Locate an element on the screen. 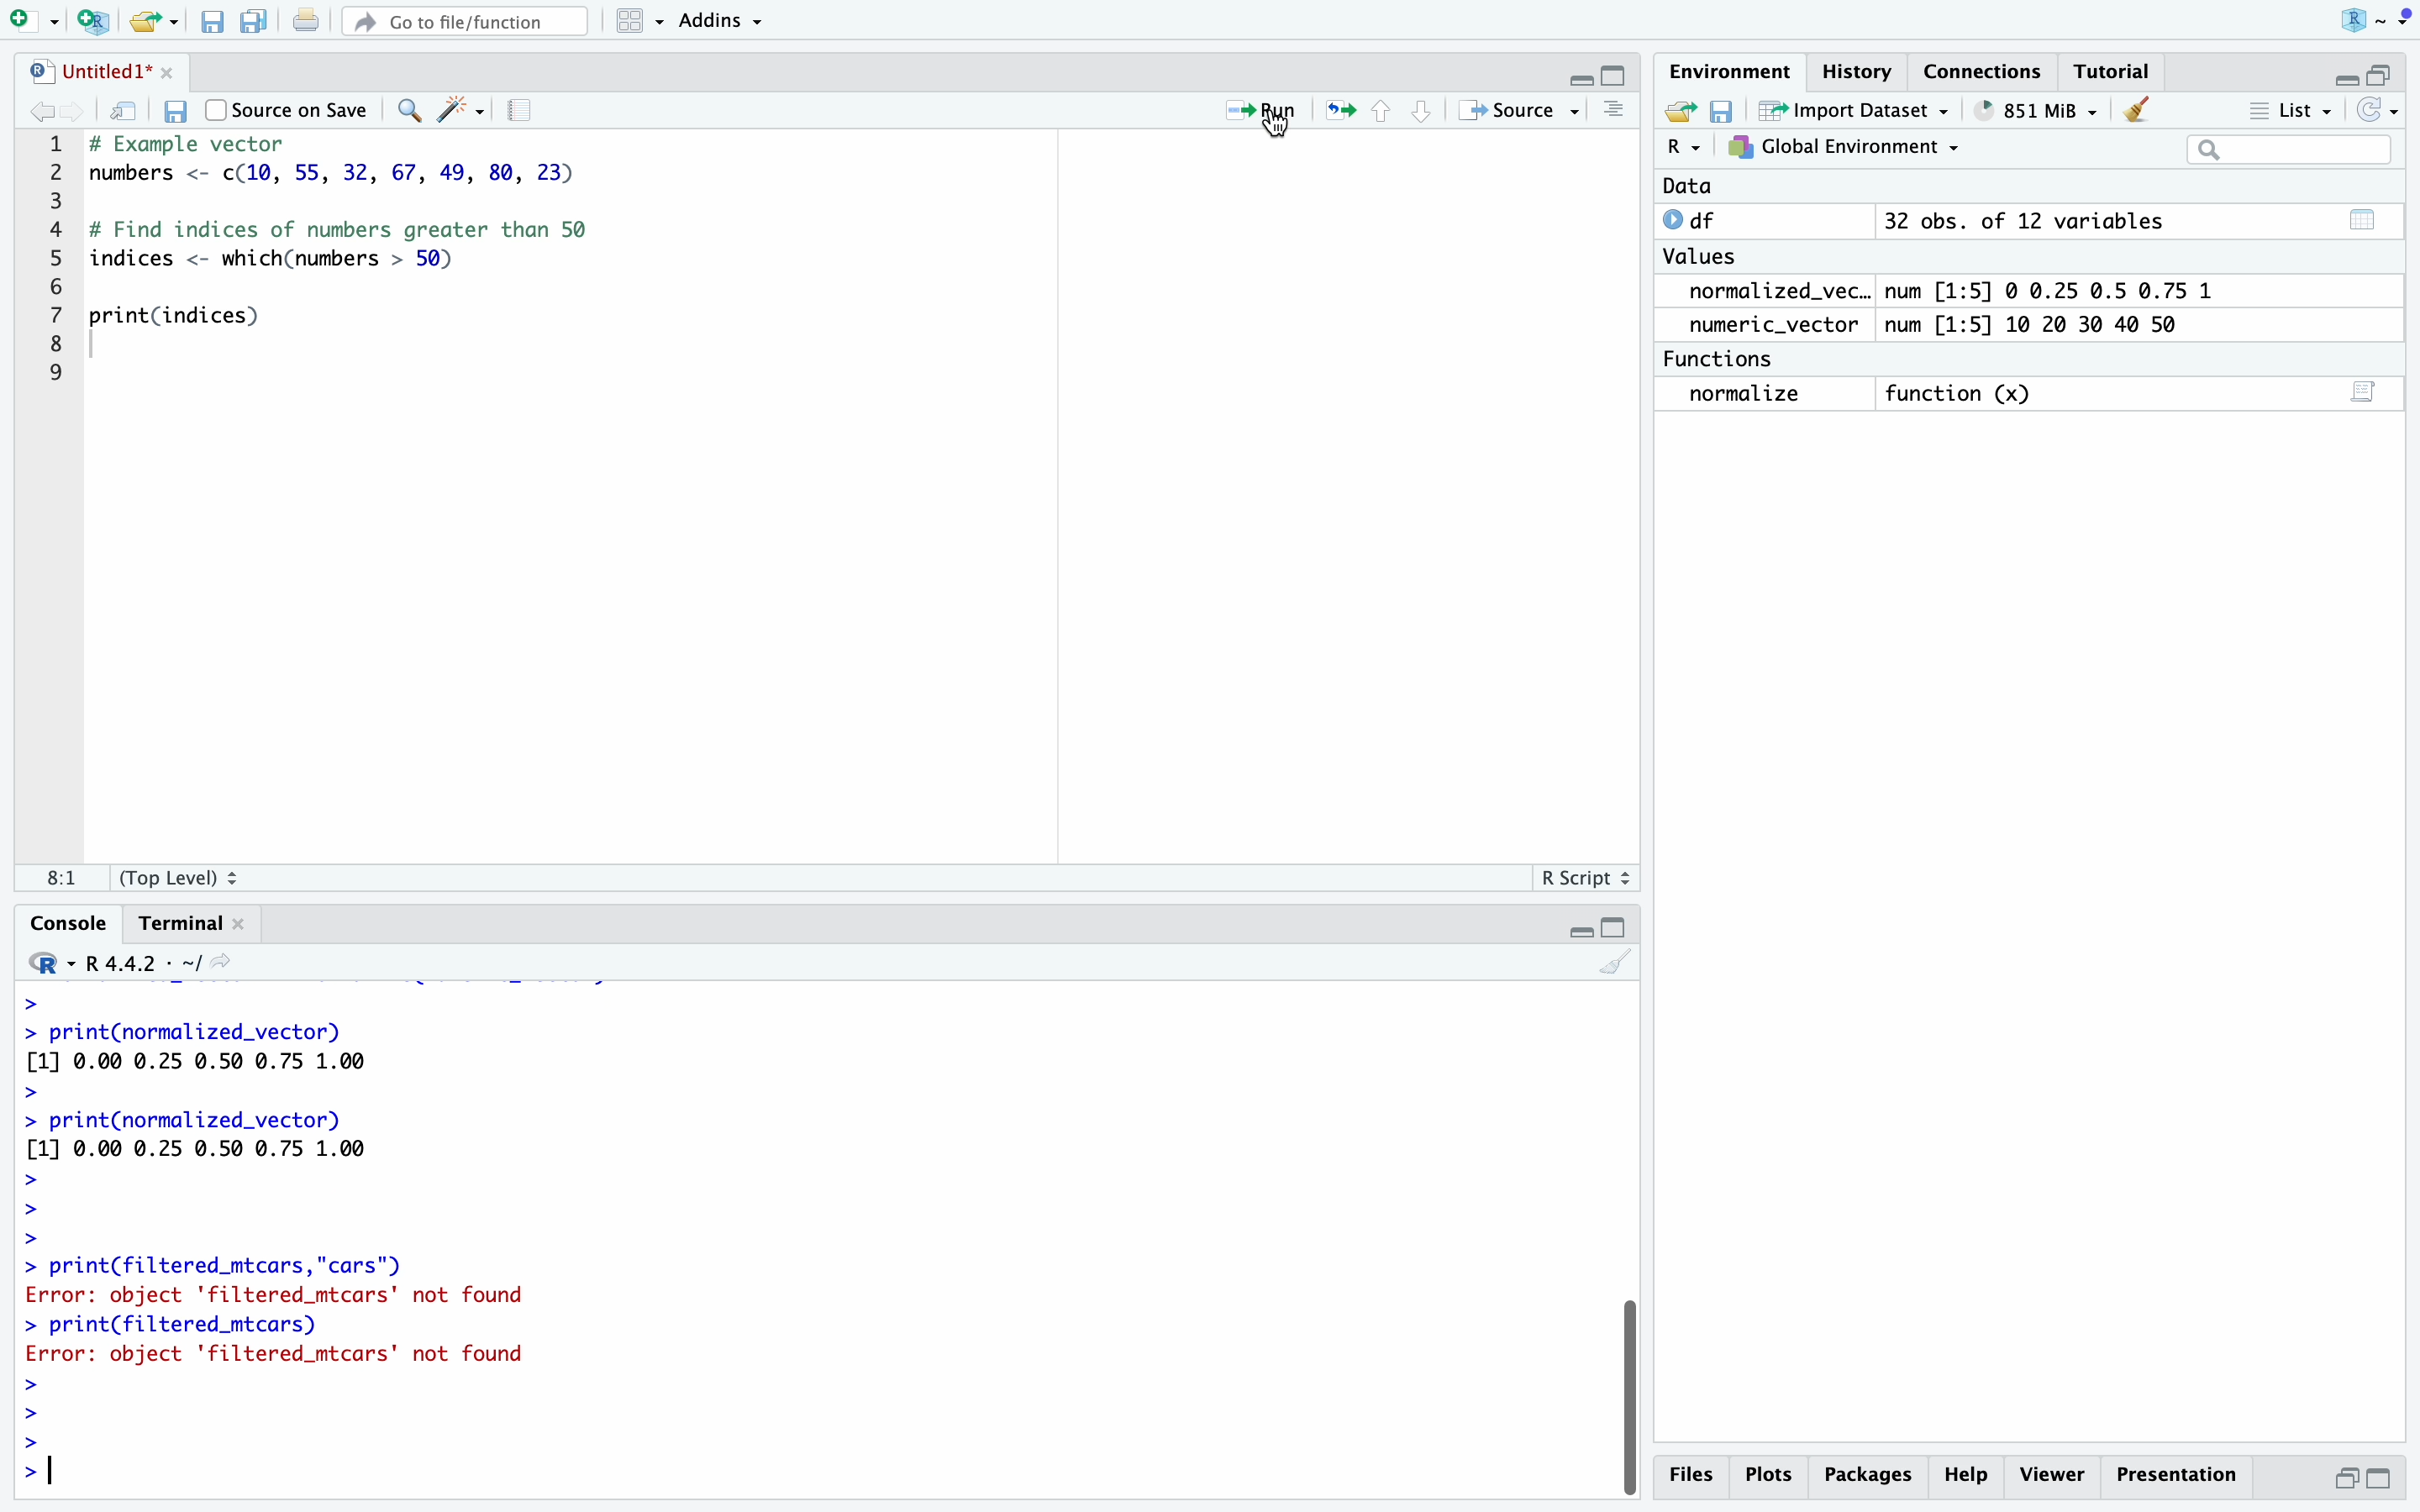 This screenshot has width=2420, height=1512. List  is located at coordinates (2293, 109).